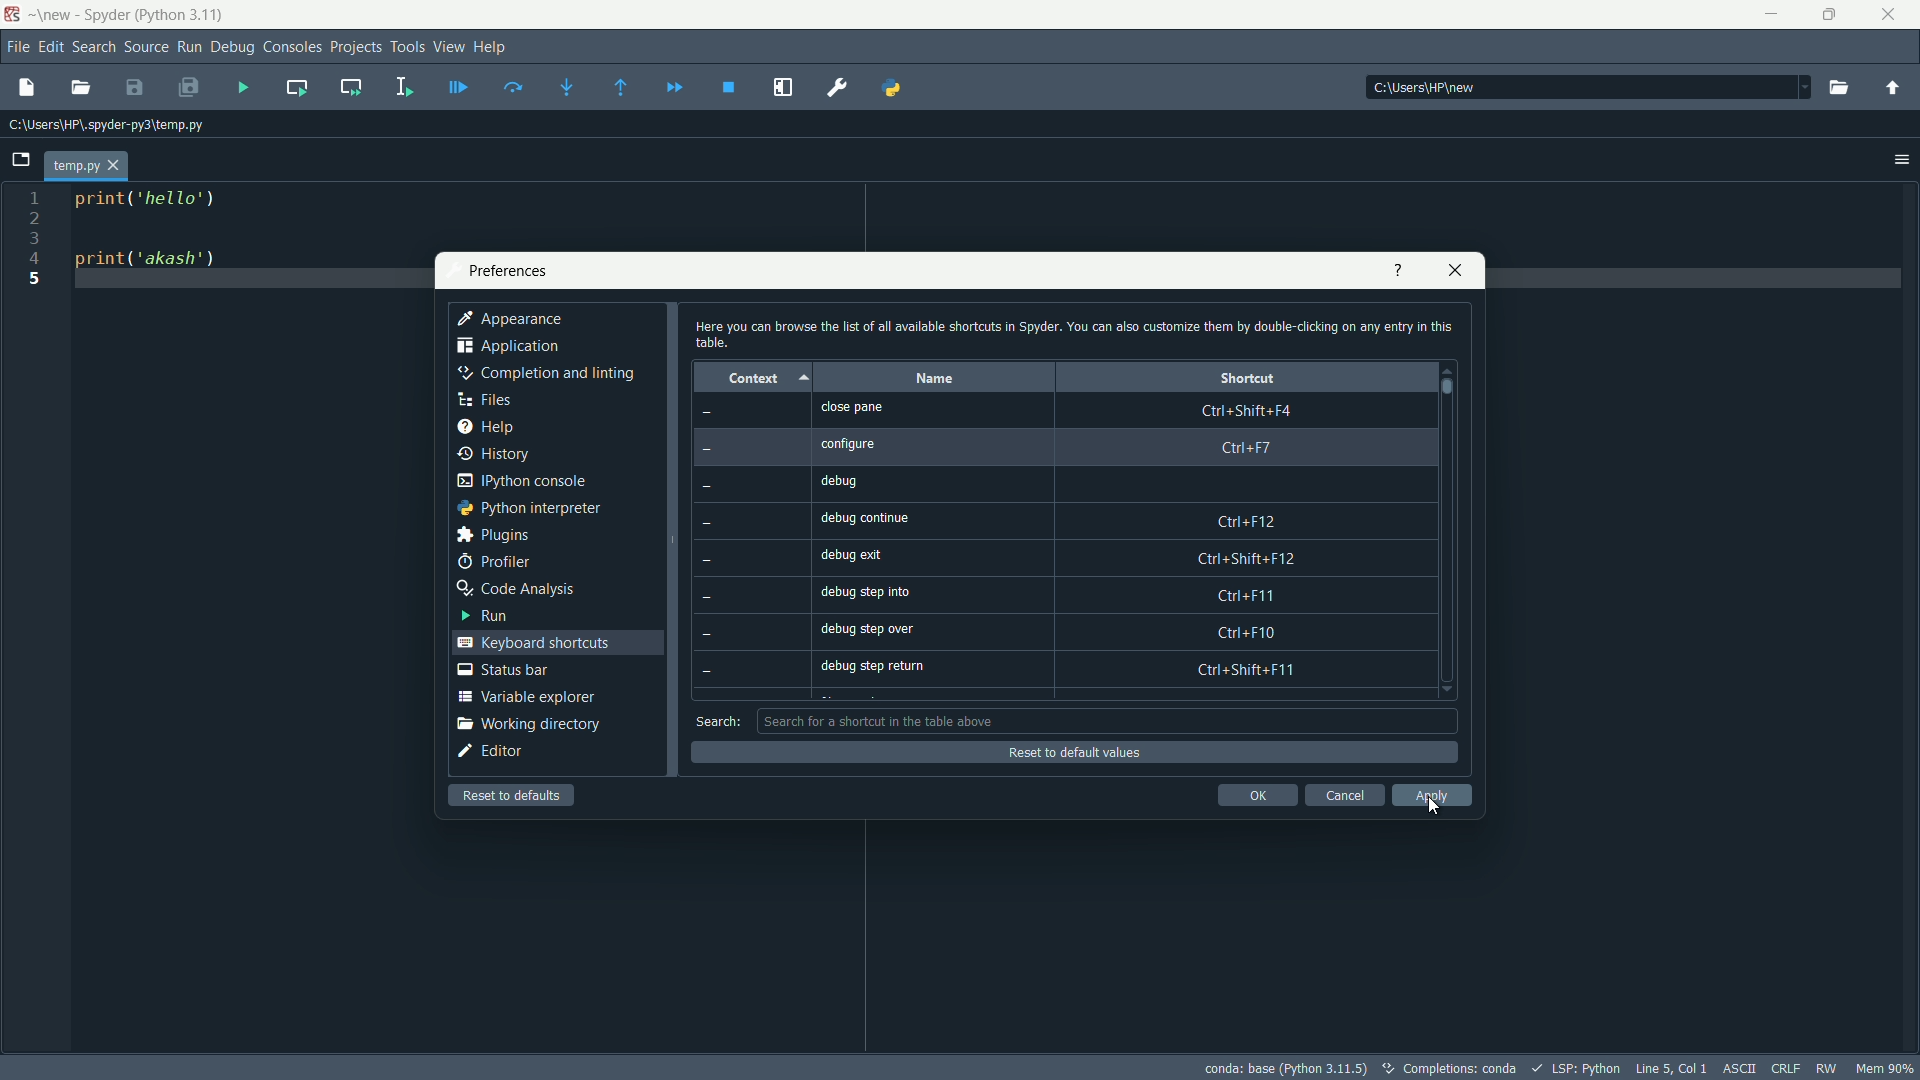  What do you see at coordinates (352, 85) in the screenshot?
I see `run current cell and go to the next one` at bounding box center [352, 85].